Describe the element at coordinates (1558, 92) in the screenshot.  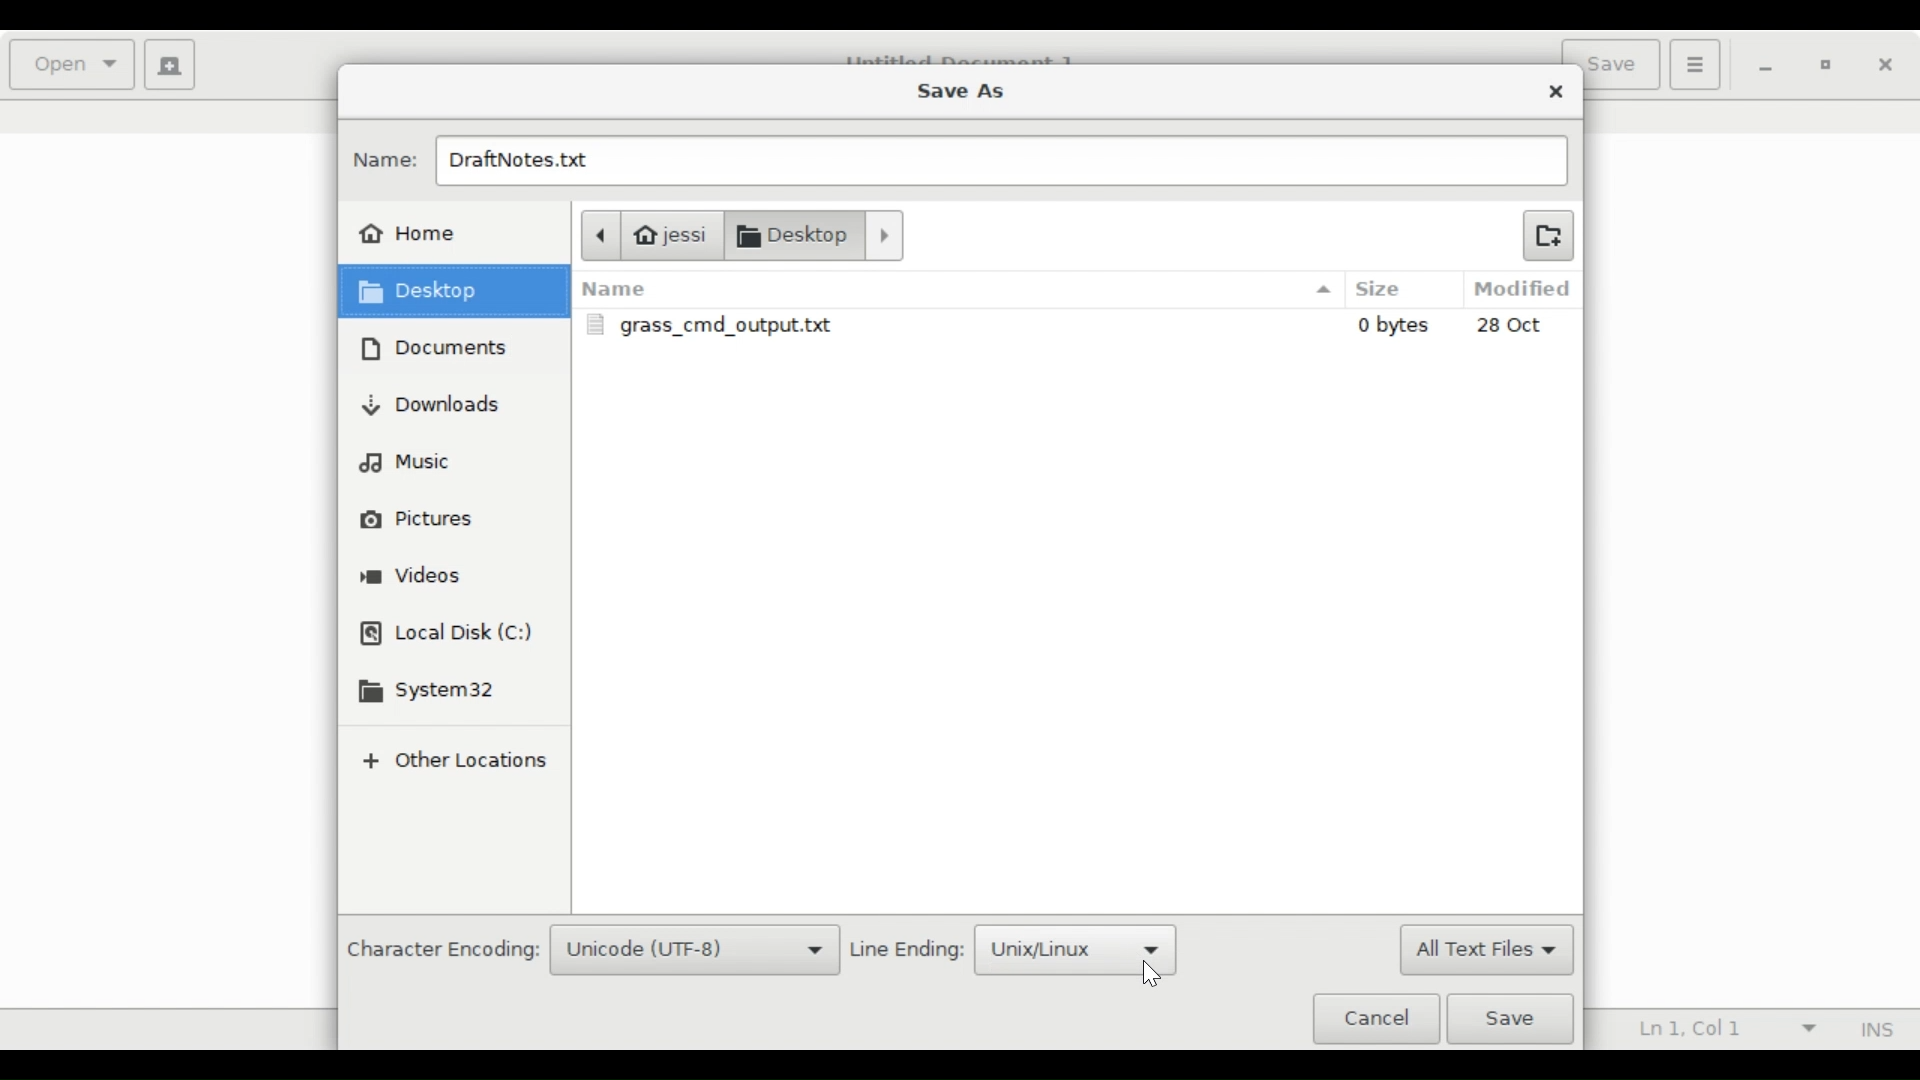
I see `Close` at that location.